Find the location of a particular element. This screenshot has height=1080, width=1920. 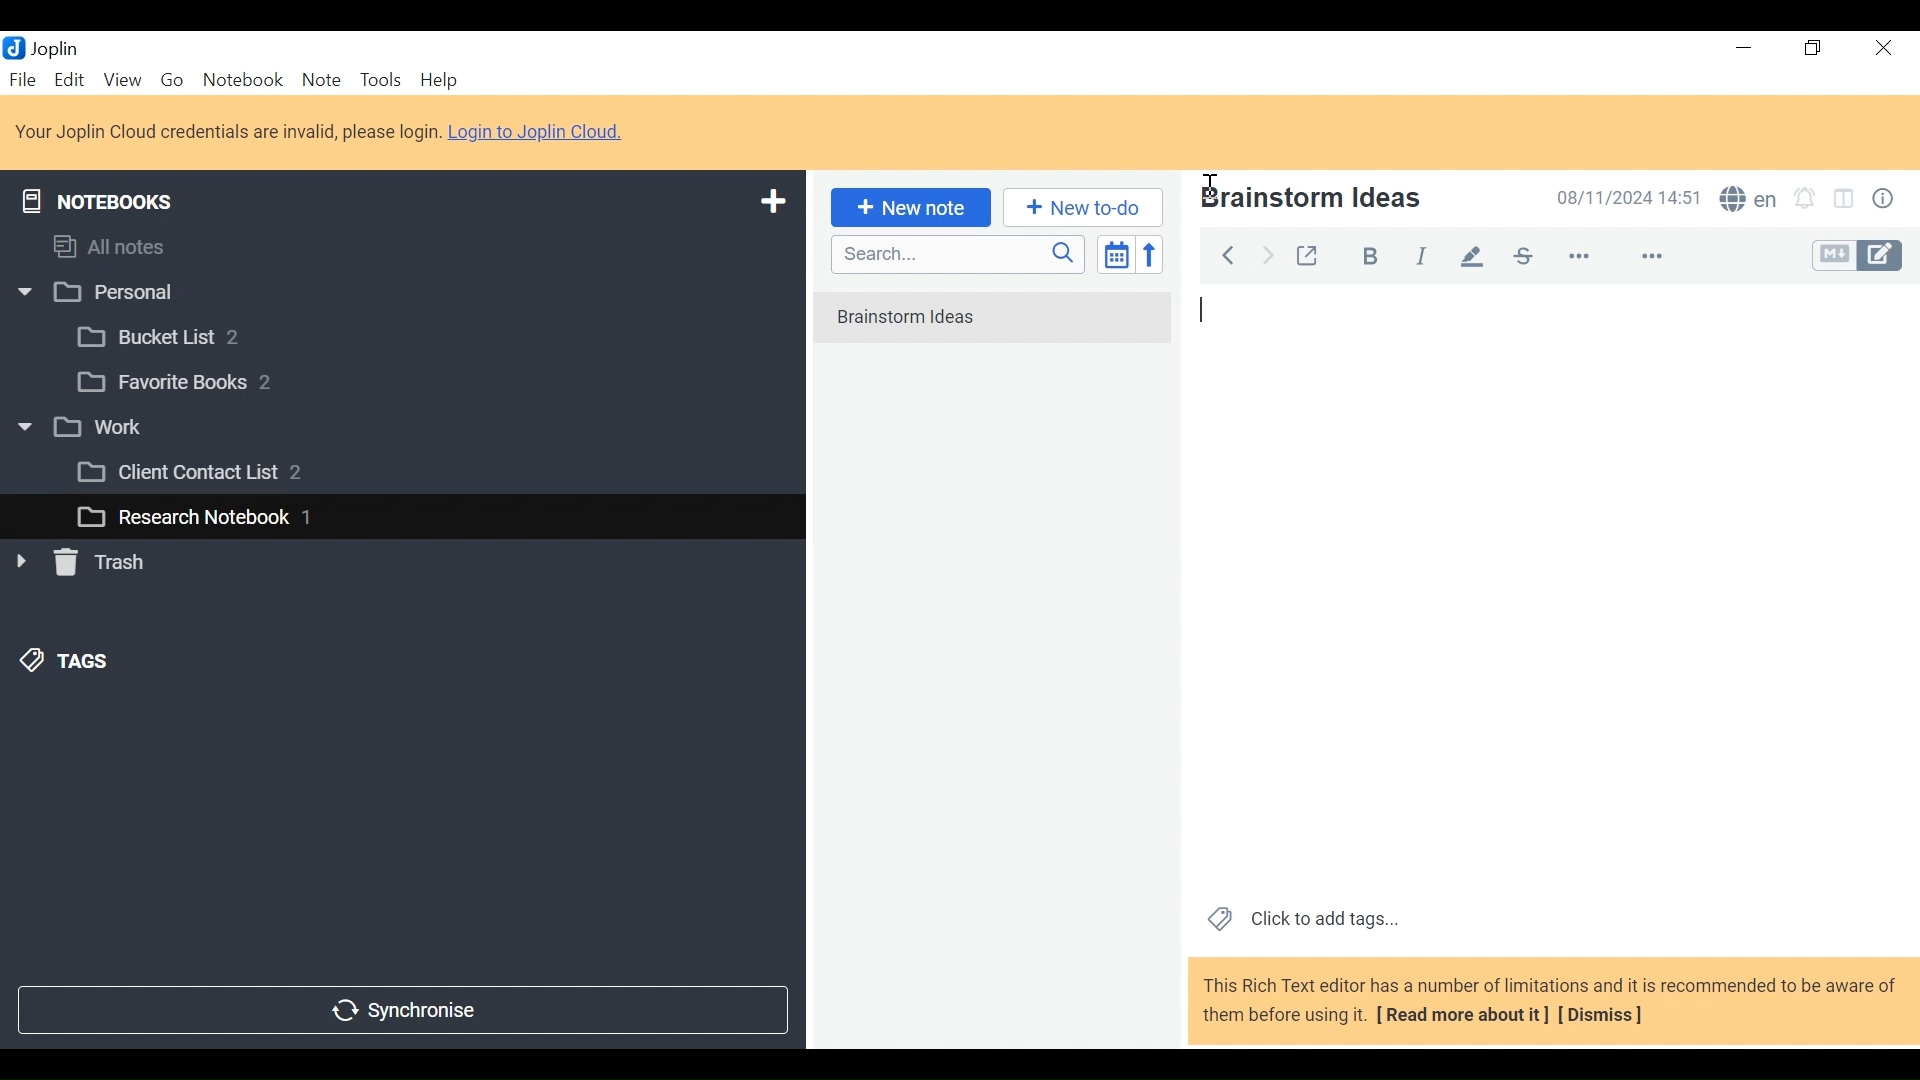

Click to add tags is located at coordinates (1299, 917).